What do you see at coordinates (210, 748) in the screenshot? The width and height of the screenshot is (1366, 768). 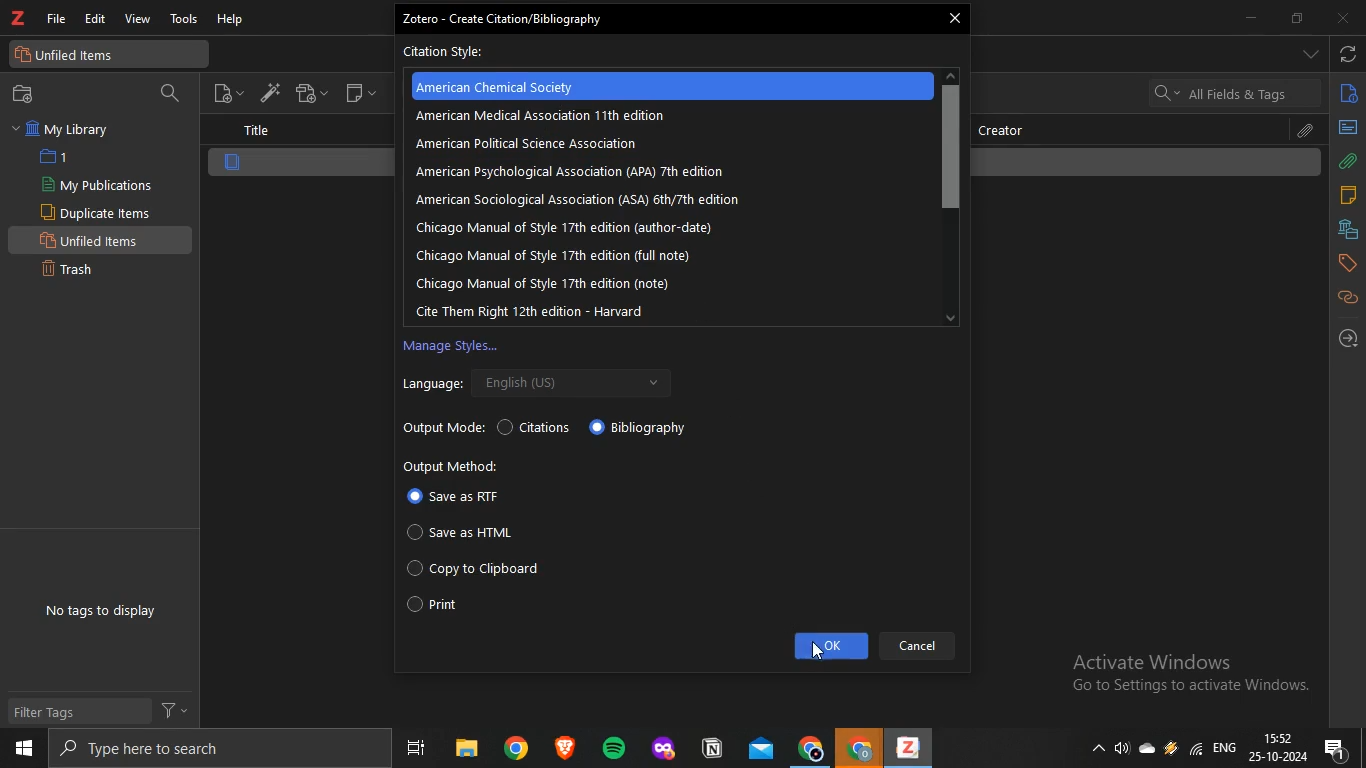 I see `search` at bounding box center [210, 748].